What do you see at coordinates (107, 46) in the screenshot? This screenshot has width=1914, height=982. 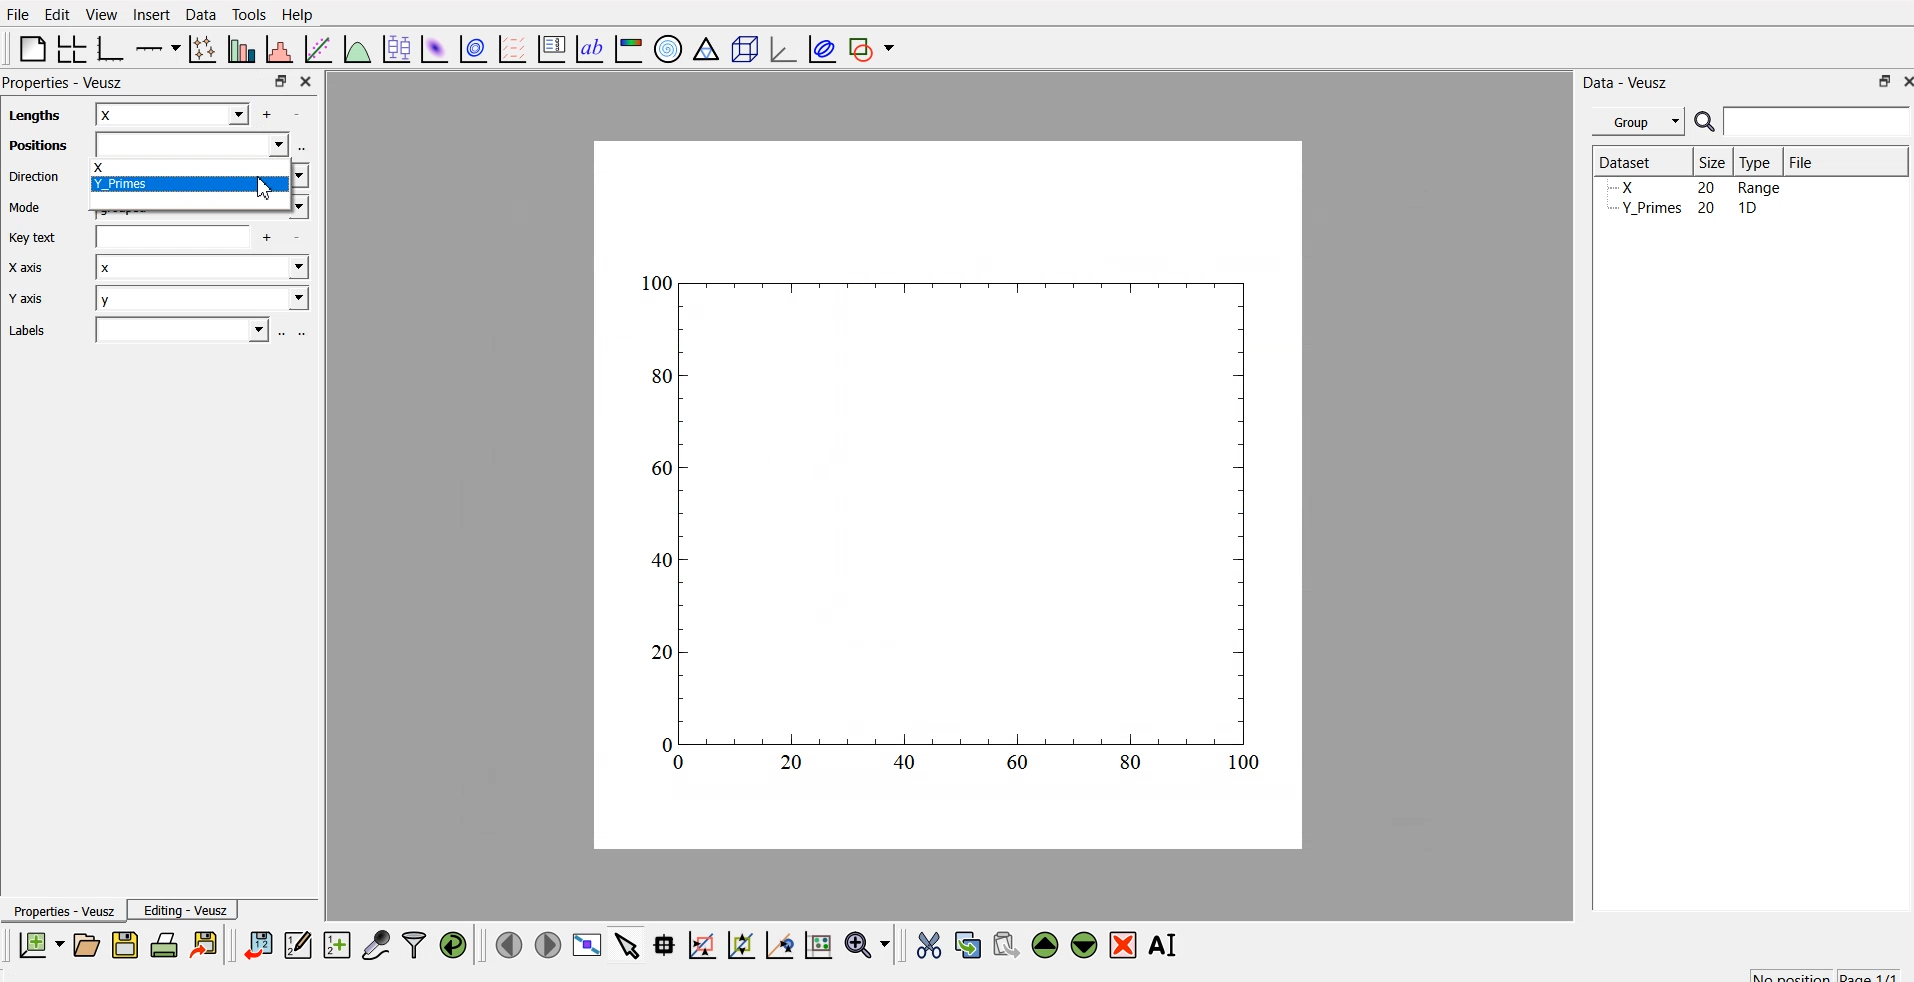 I see `base graph` at bounding box center [107, 46].